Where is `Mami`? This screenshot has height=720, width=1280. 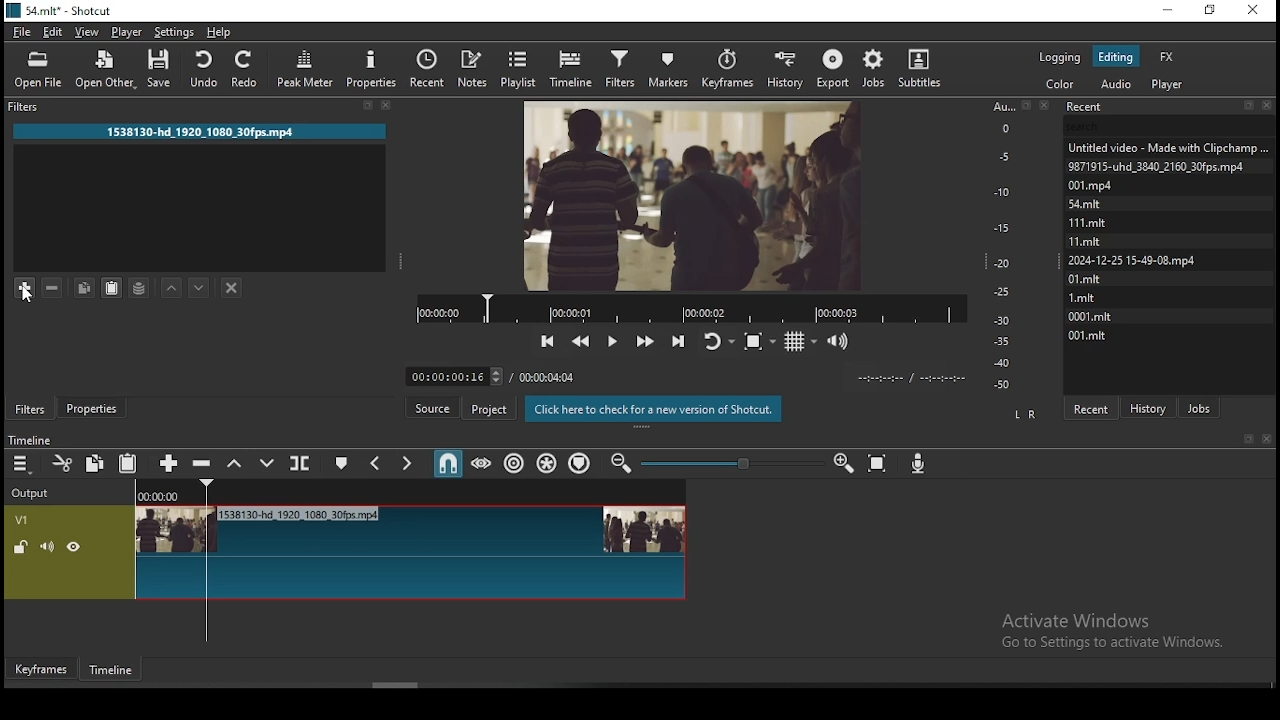
Mami is located at coordinates (1087, 239).